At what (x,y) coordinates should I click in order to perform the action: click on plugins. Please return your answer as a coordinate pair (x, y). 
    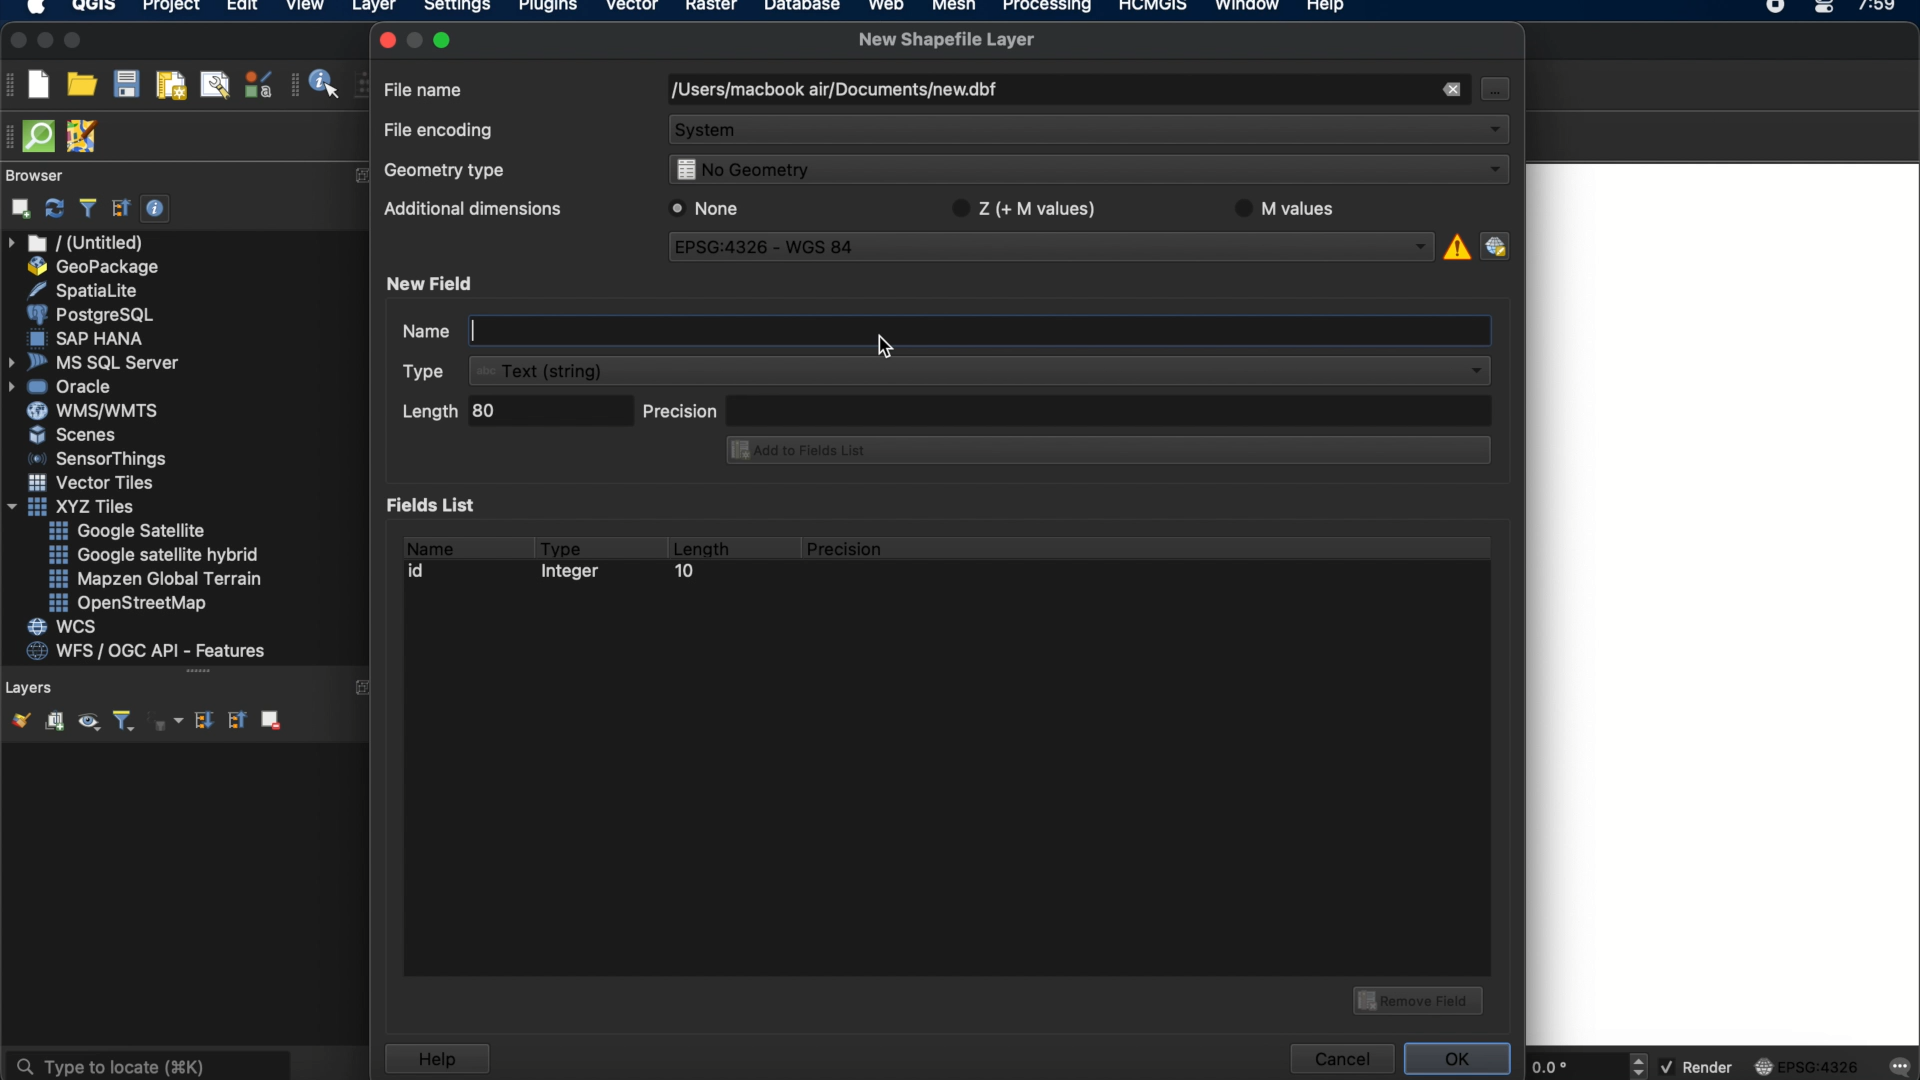
    Looking at the image, I should click on (548, 9).